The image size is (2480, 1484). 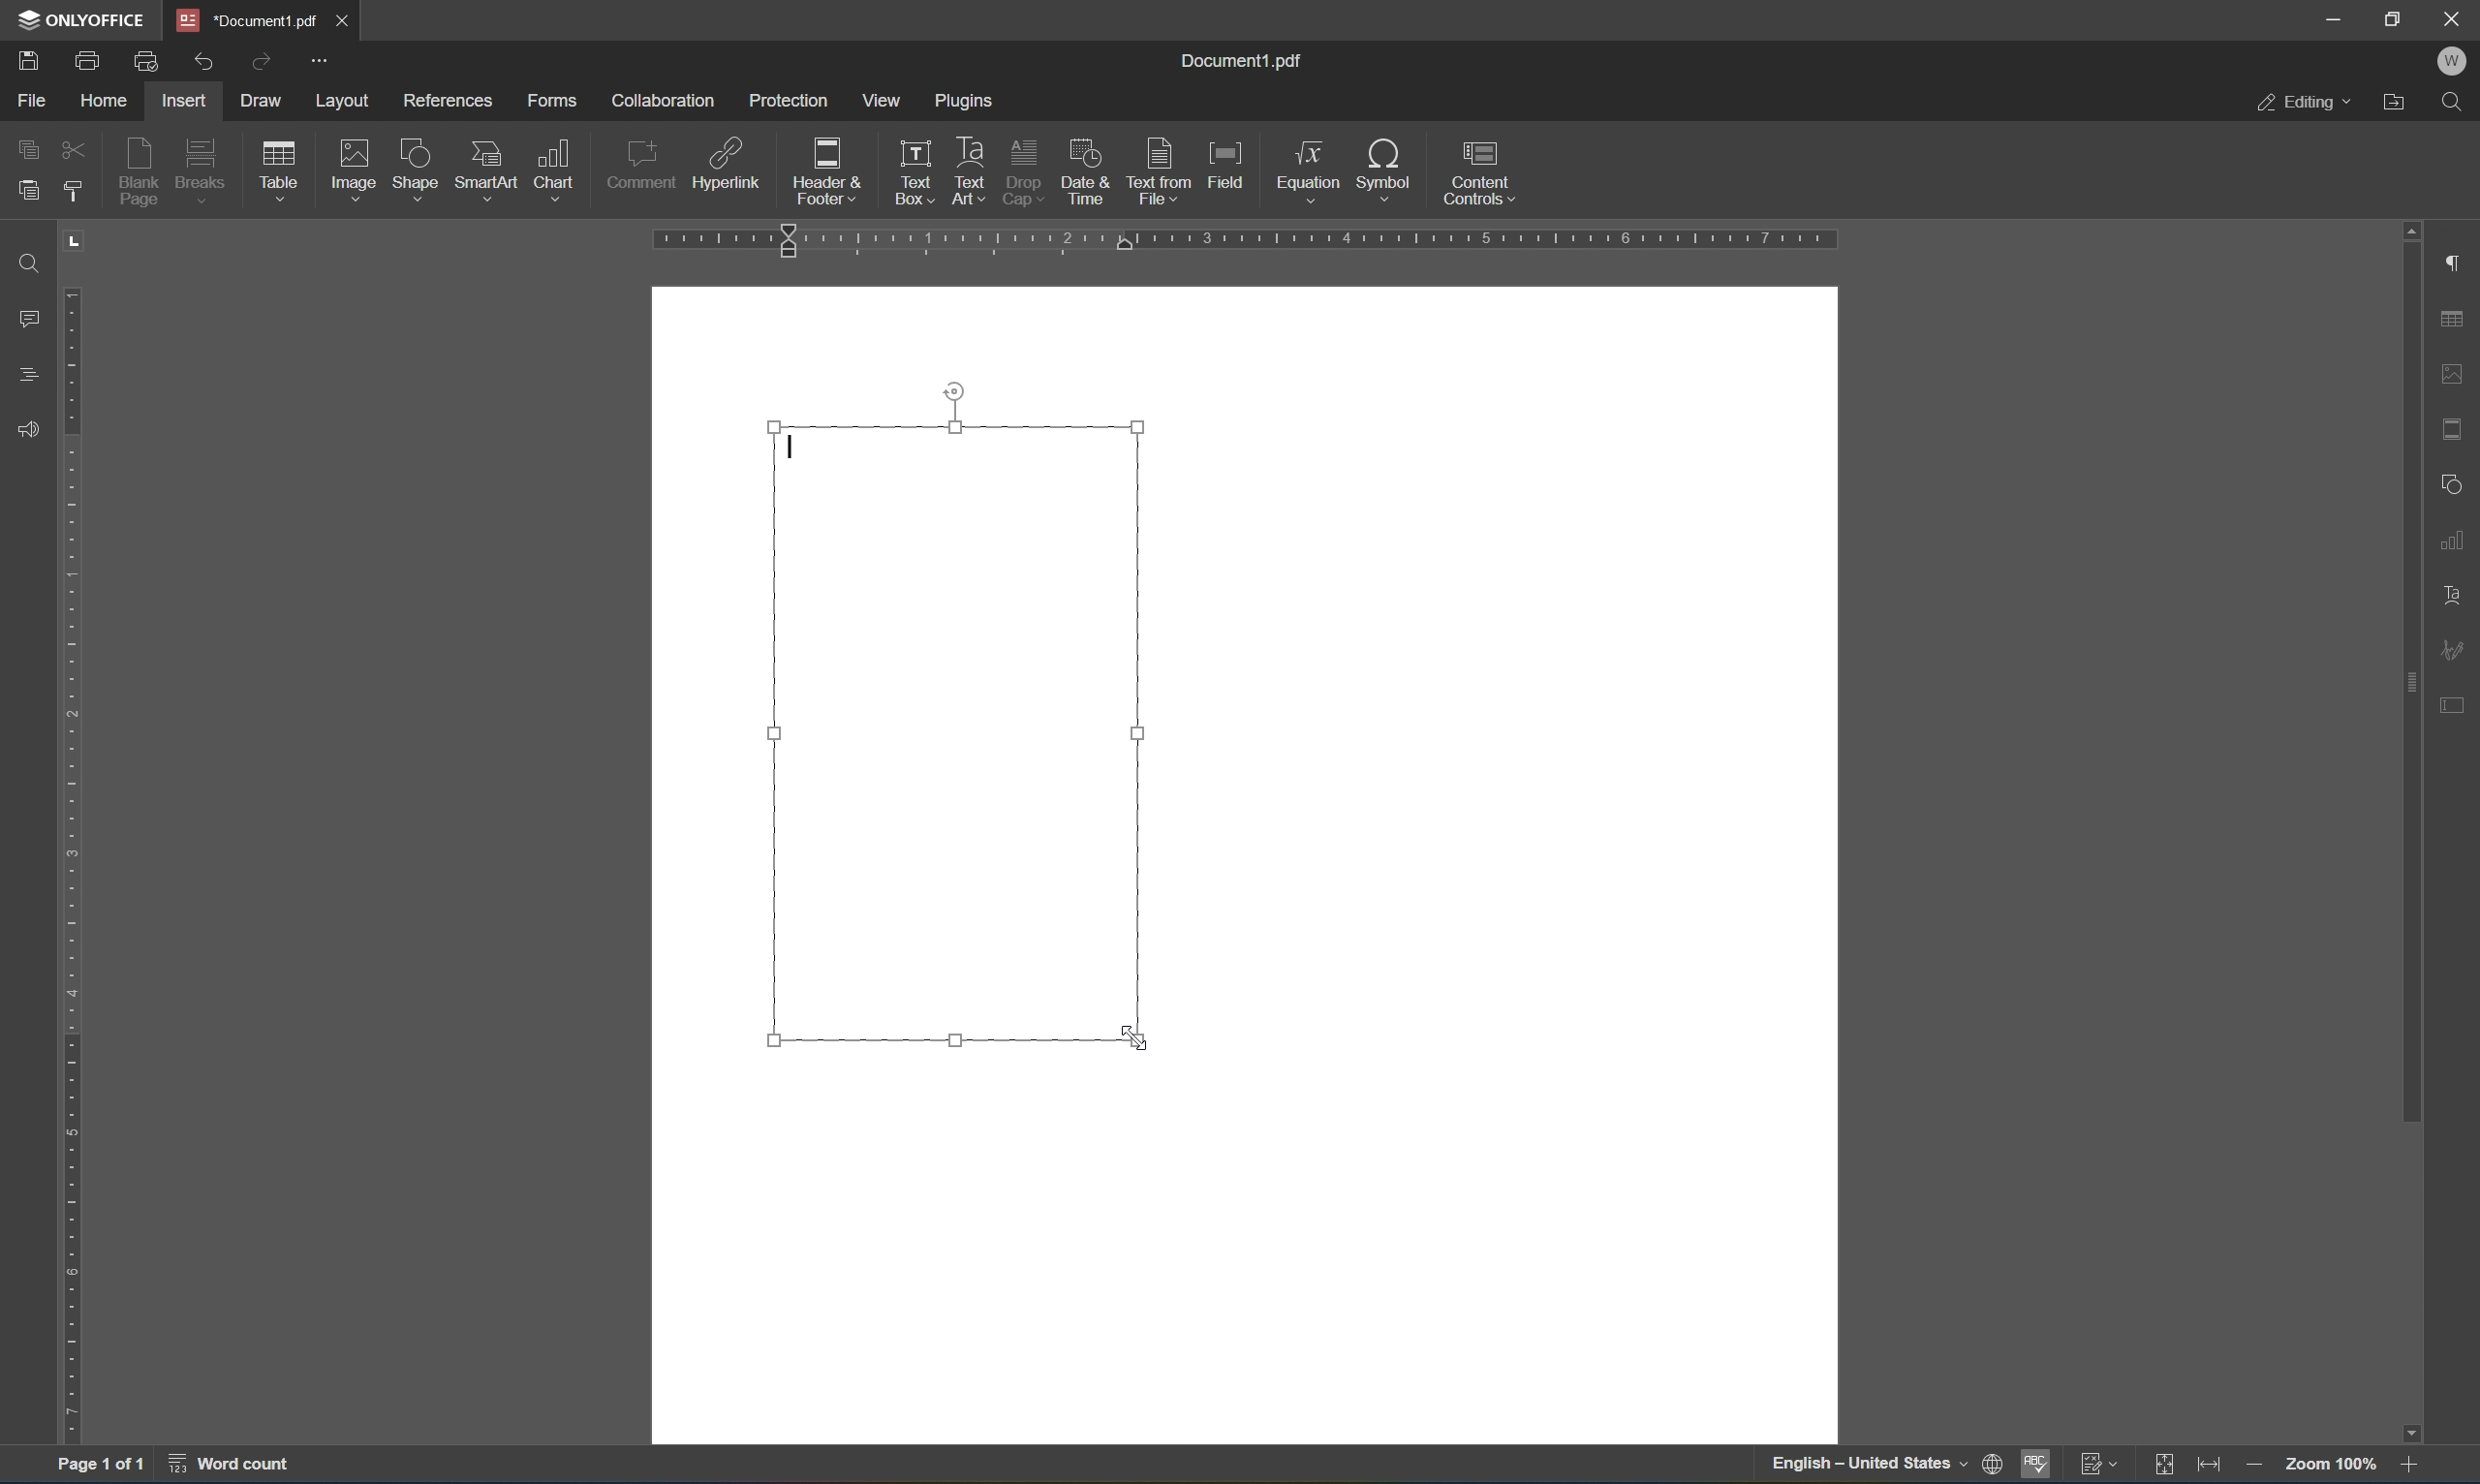 What do you see at coordinates (420, 172) in the screenshot?
I see `shape` at bounding box center [420, 172].